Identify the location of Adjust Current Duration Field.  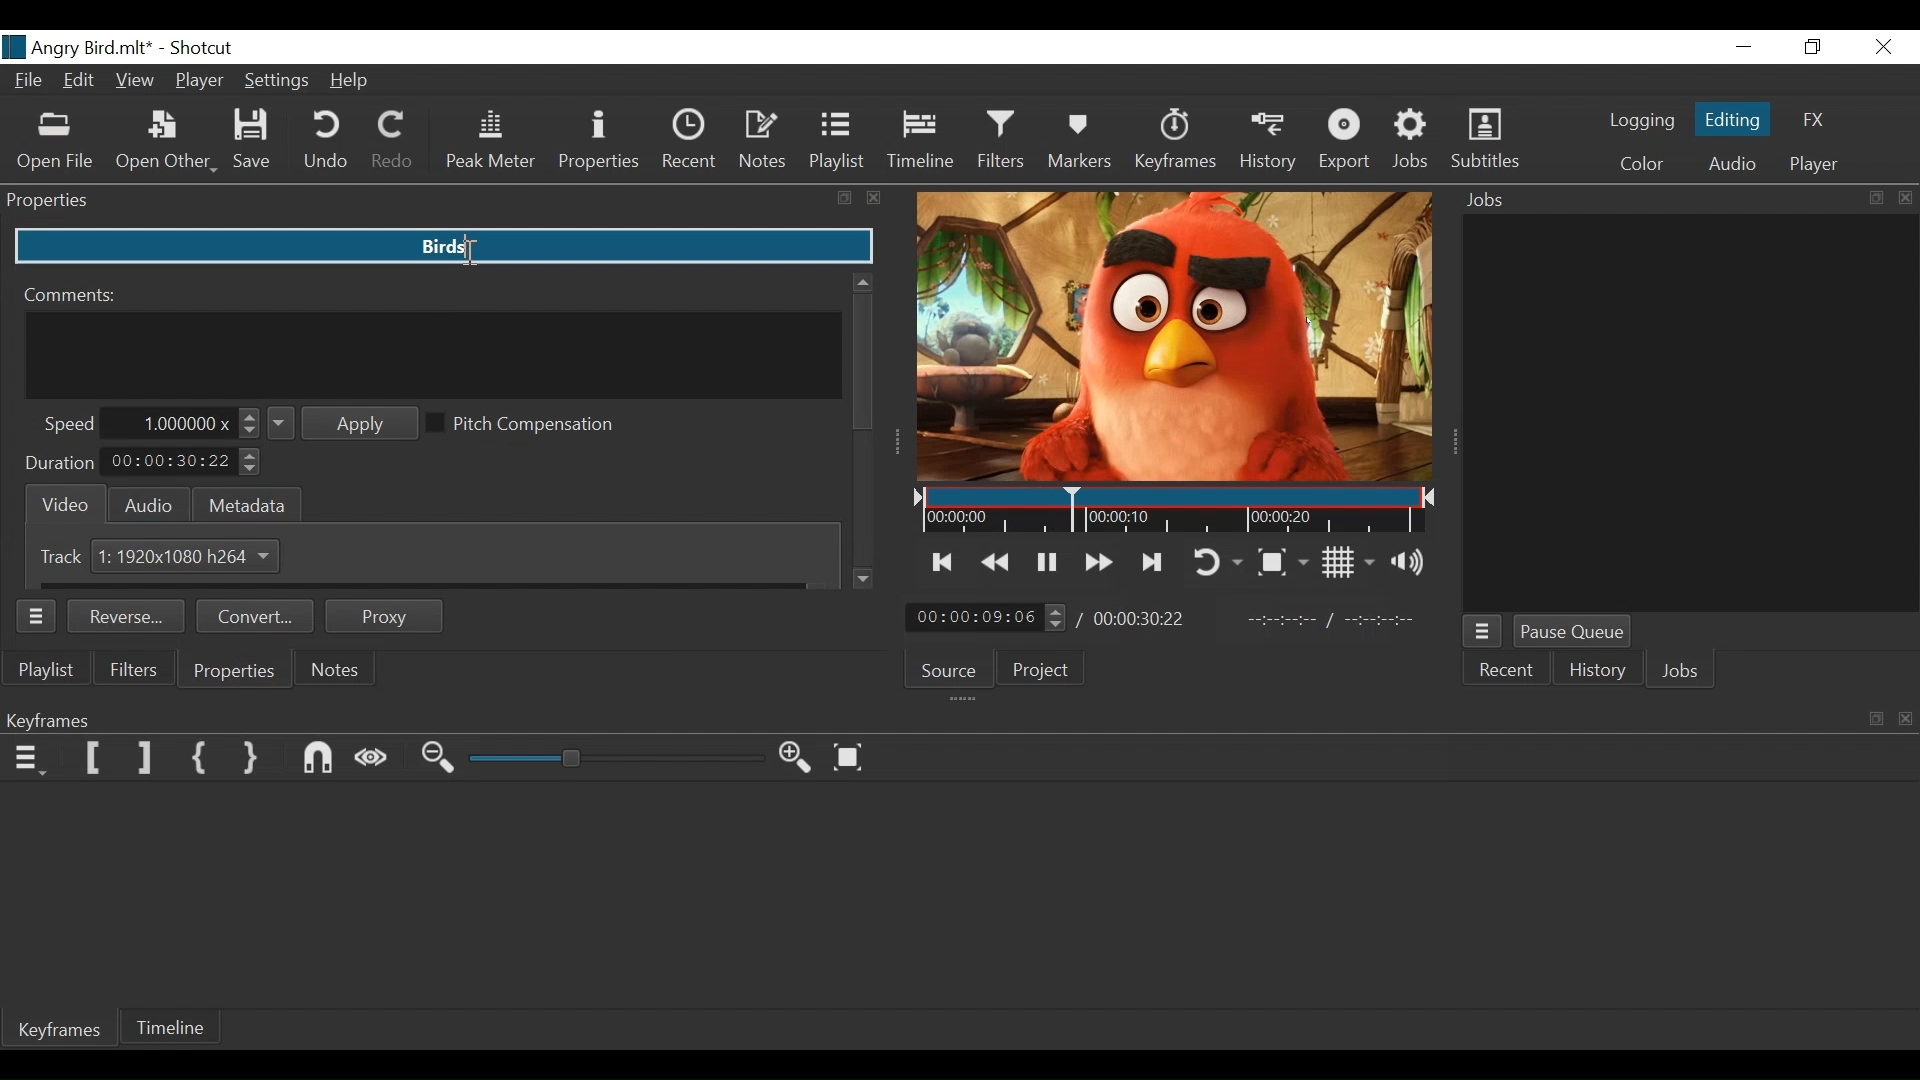
(184, 463).